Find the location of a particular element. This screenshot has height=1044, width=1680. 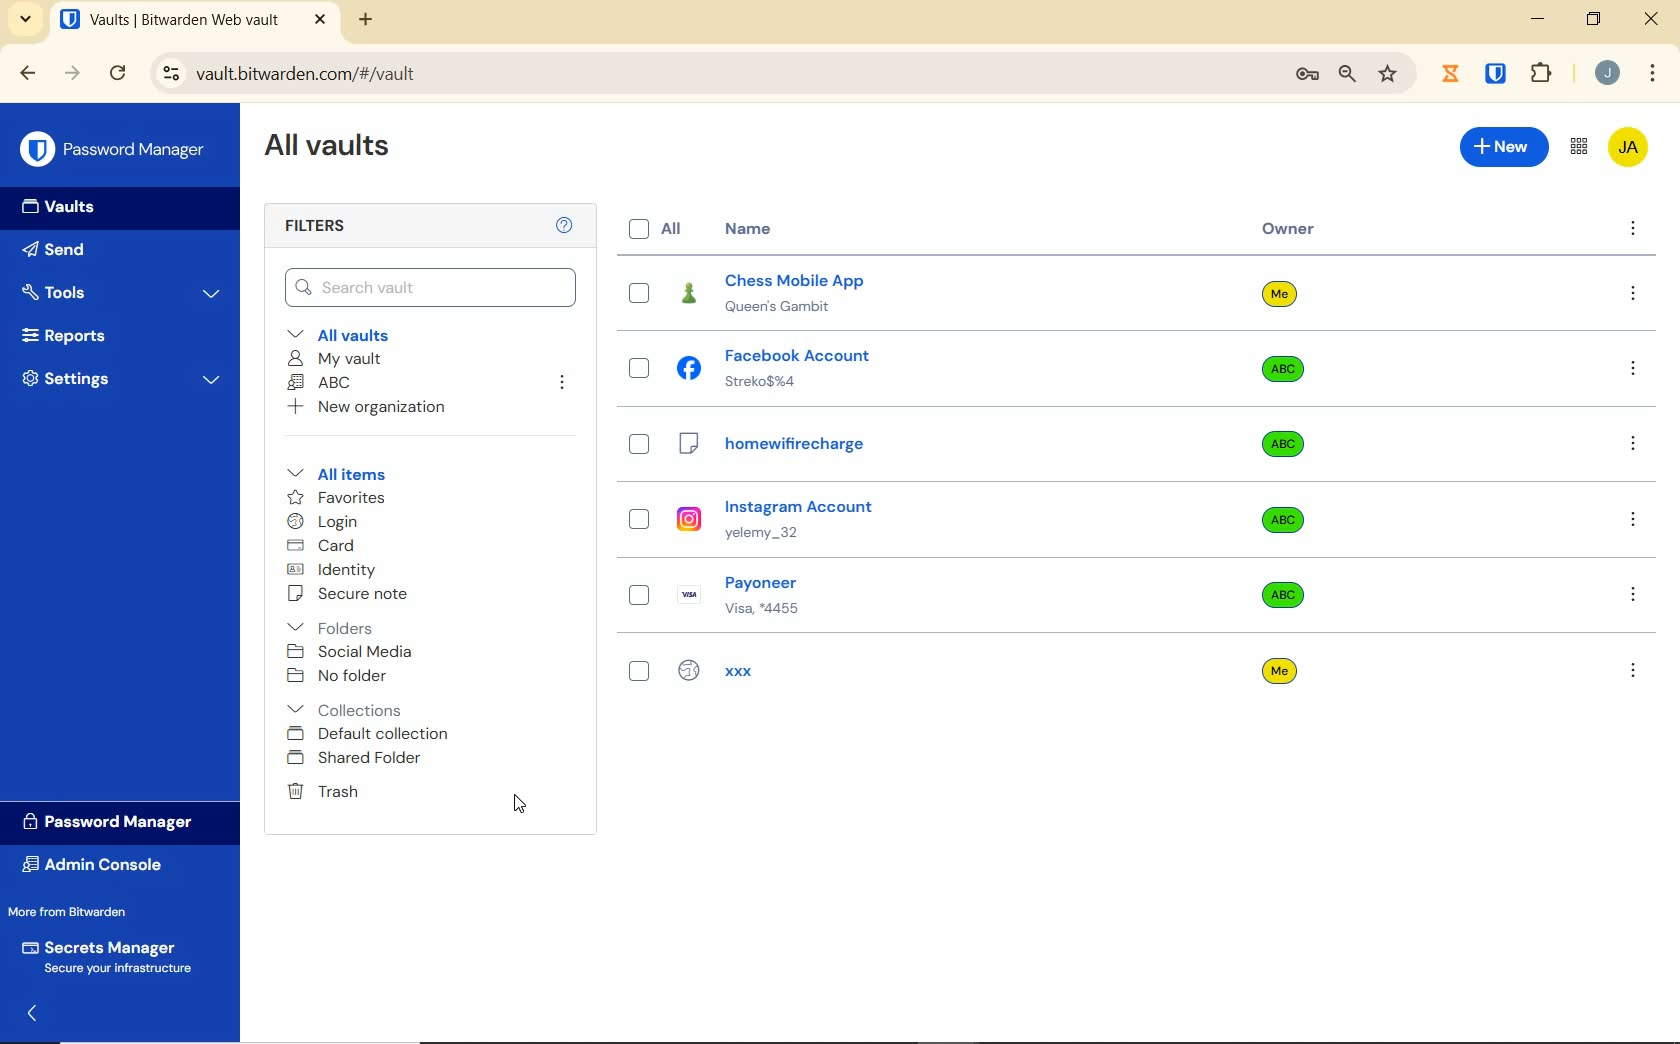

Name is located at coordinates (747, 230).